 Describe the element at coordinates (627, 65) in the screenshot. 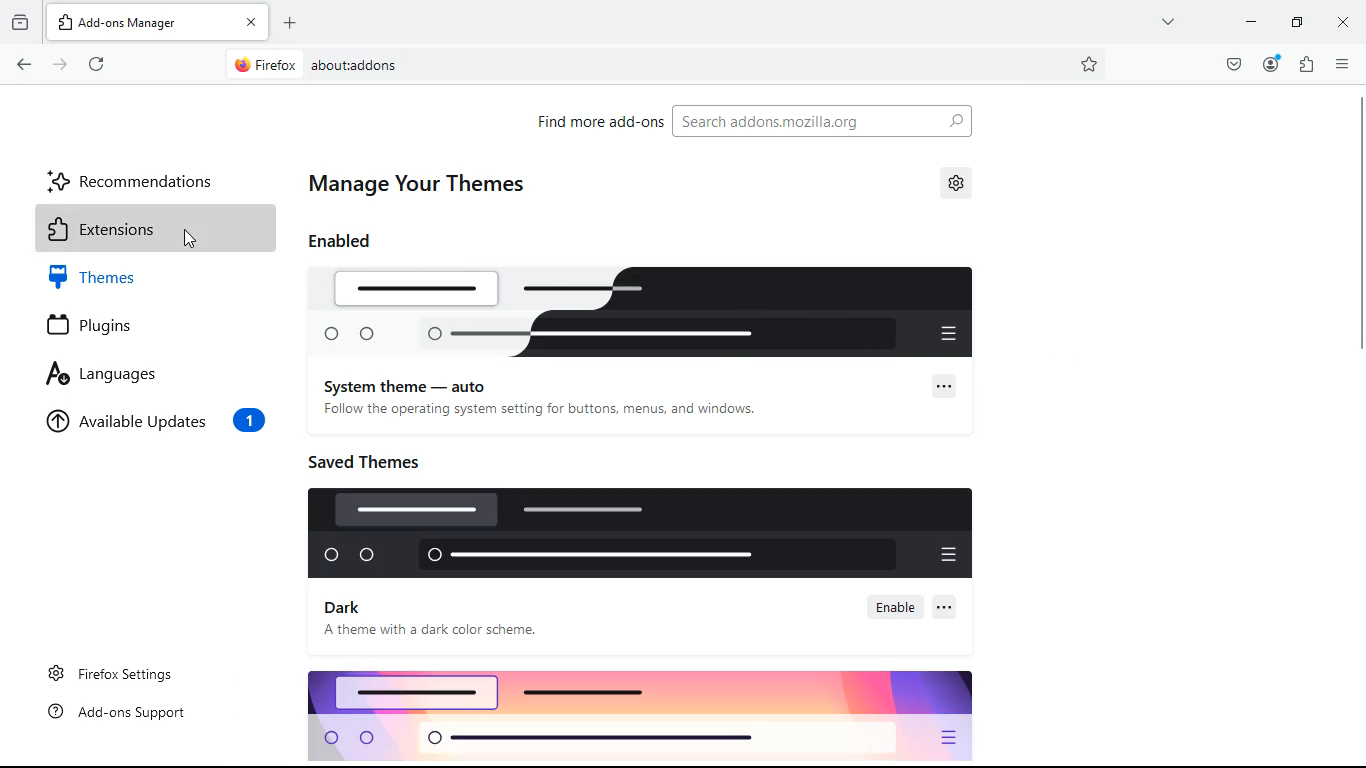

I see `about:addons` at that location.